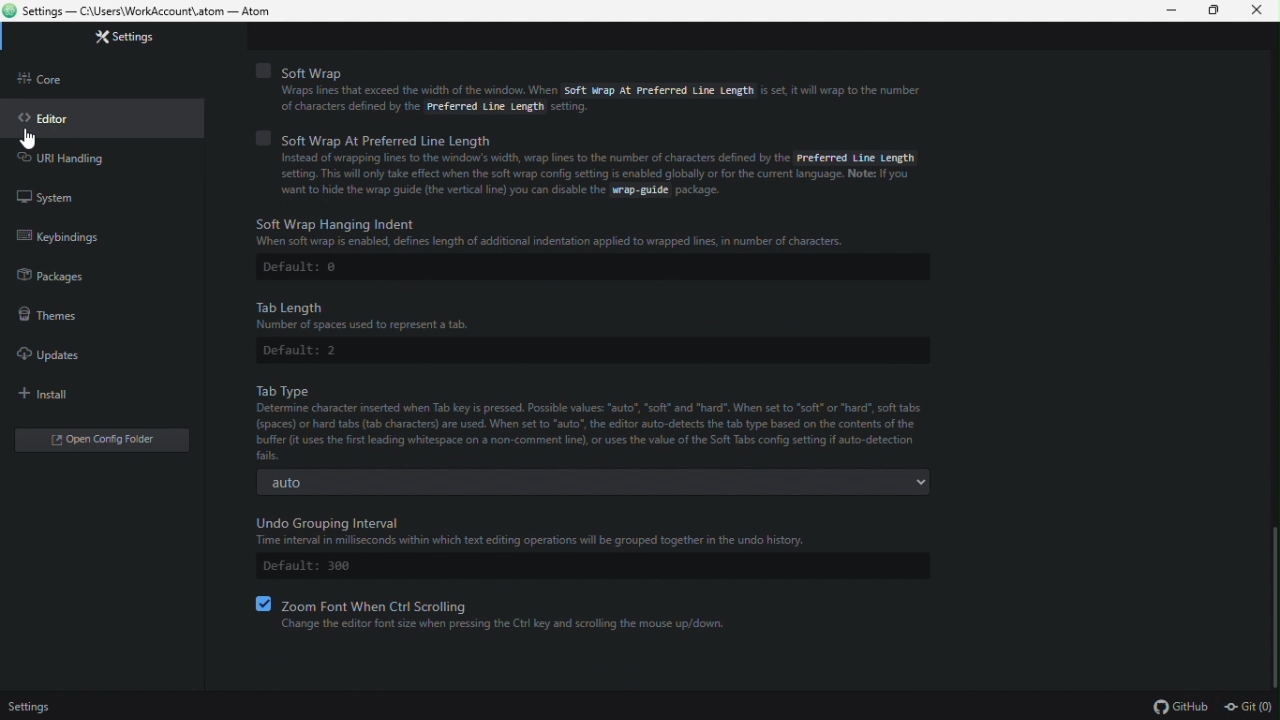 The width and height of the screenshot is (1280, 720). I want to click on soft wrap at preferred line length, so click(601, 137).